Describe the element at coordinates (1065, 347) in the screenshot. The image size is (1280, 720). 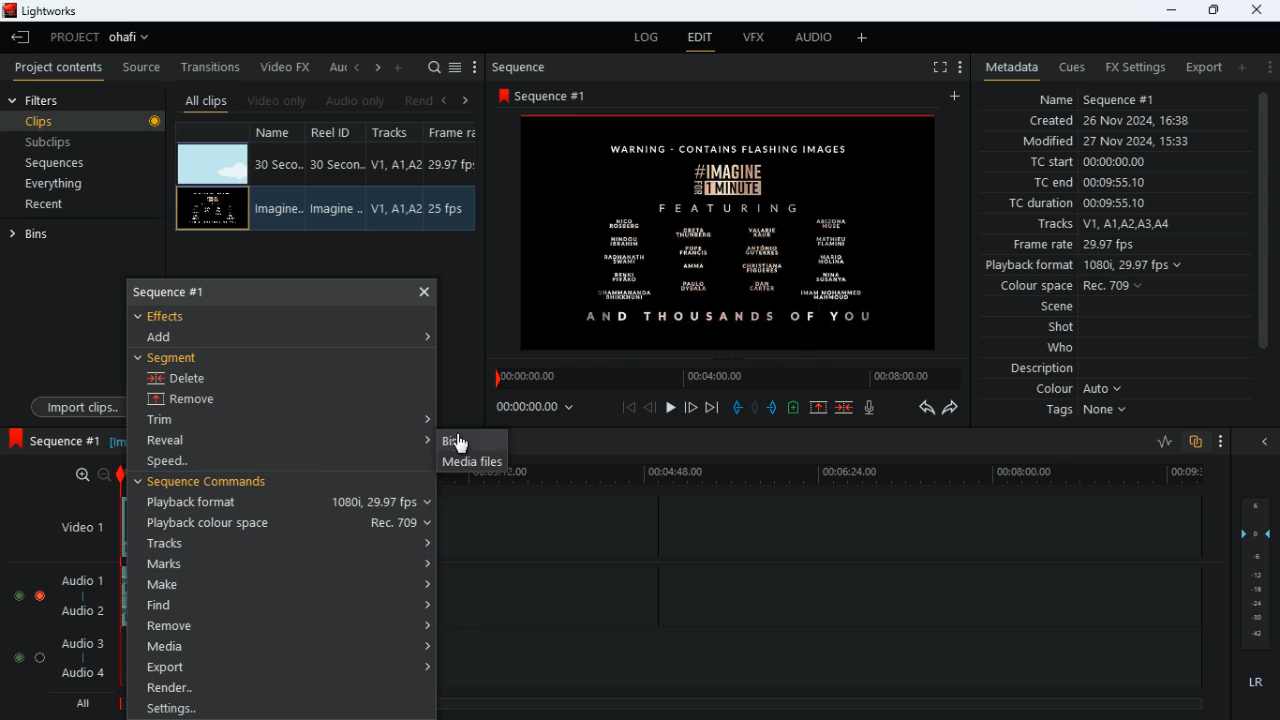
I see `who` at that location.